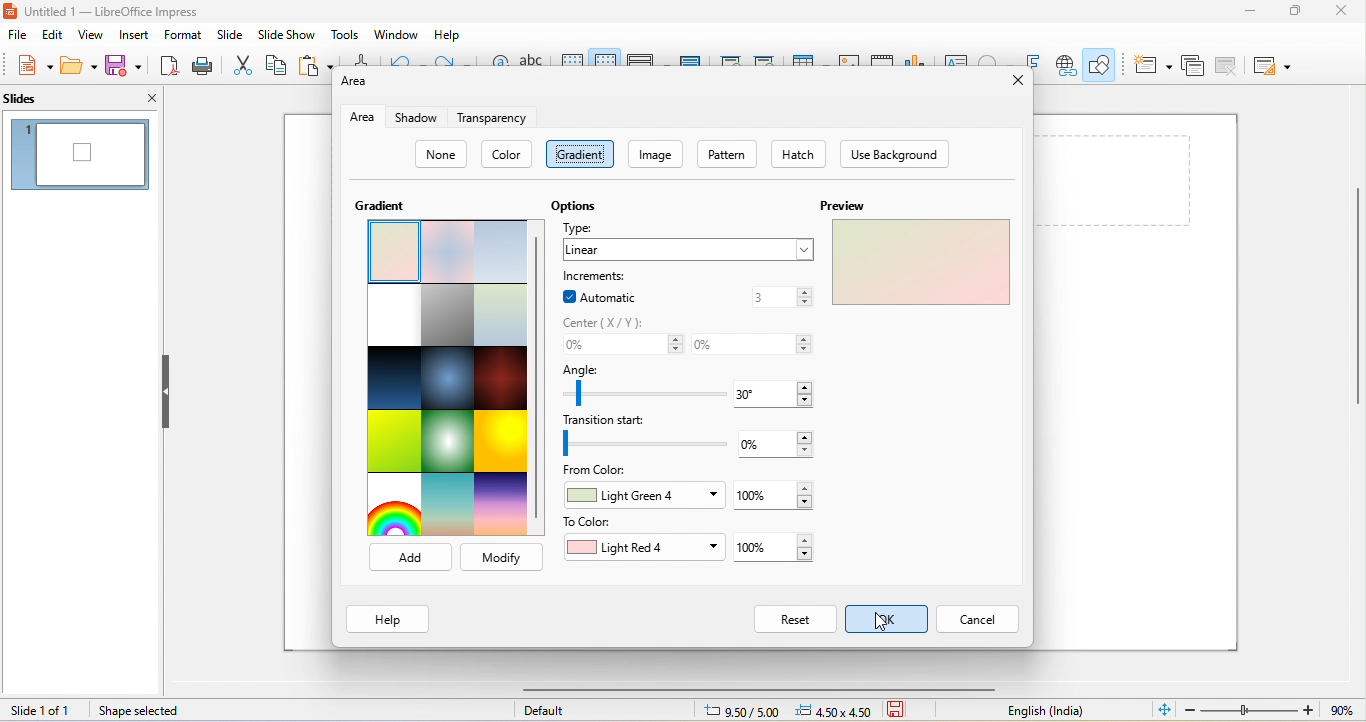 The width and height of the screenshot is (1366, 722). What do you see at coordinates (15, 36) in the screenshot?
I see `file` at bounding box center [15, 36].